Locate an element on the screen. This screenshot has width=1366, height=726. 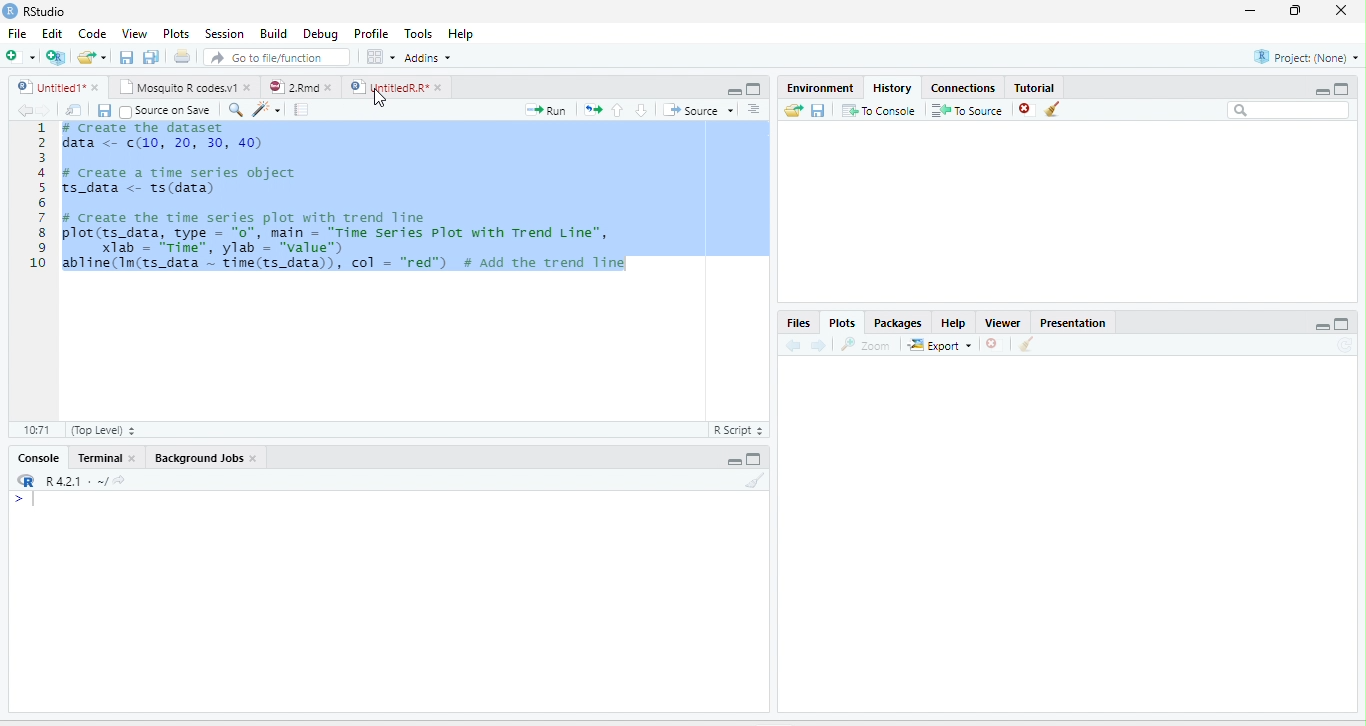
RStudio is located at coordinates (34, 10).